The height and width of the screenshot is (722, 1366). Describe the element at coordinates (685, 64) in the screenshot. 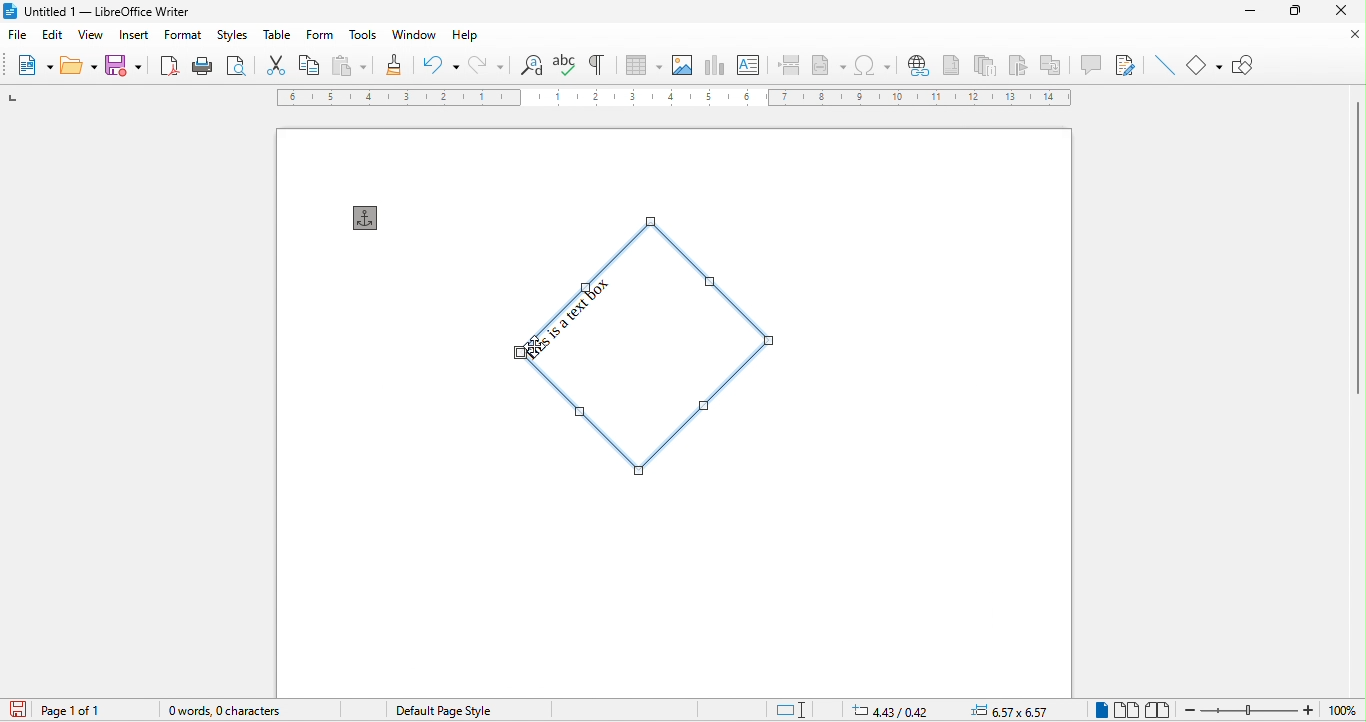

I see `image` at that location.